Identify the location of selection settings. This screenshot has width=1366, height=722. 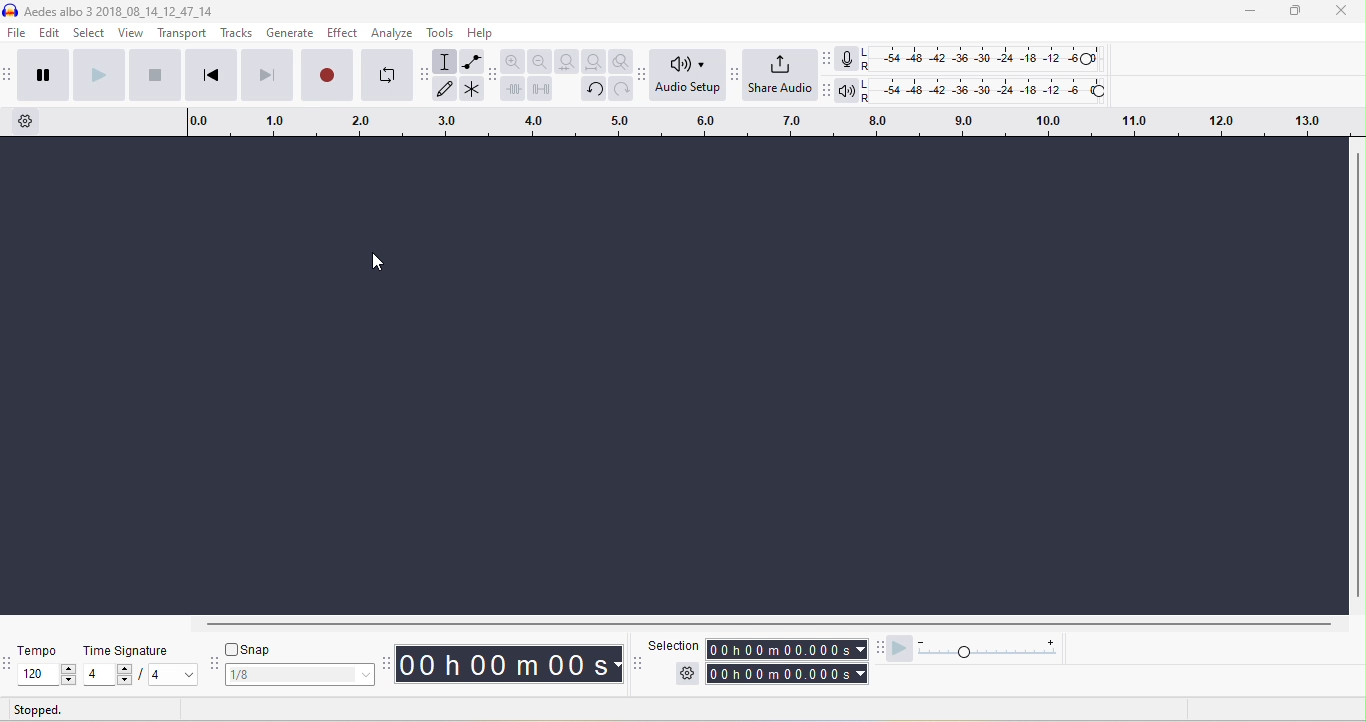
(686, 673).